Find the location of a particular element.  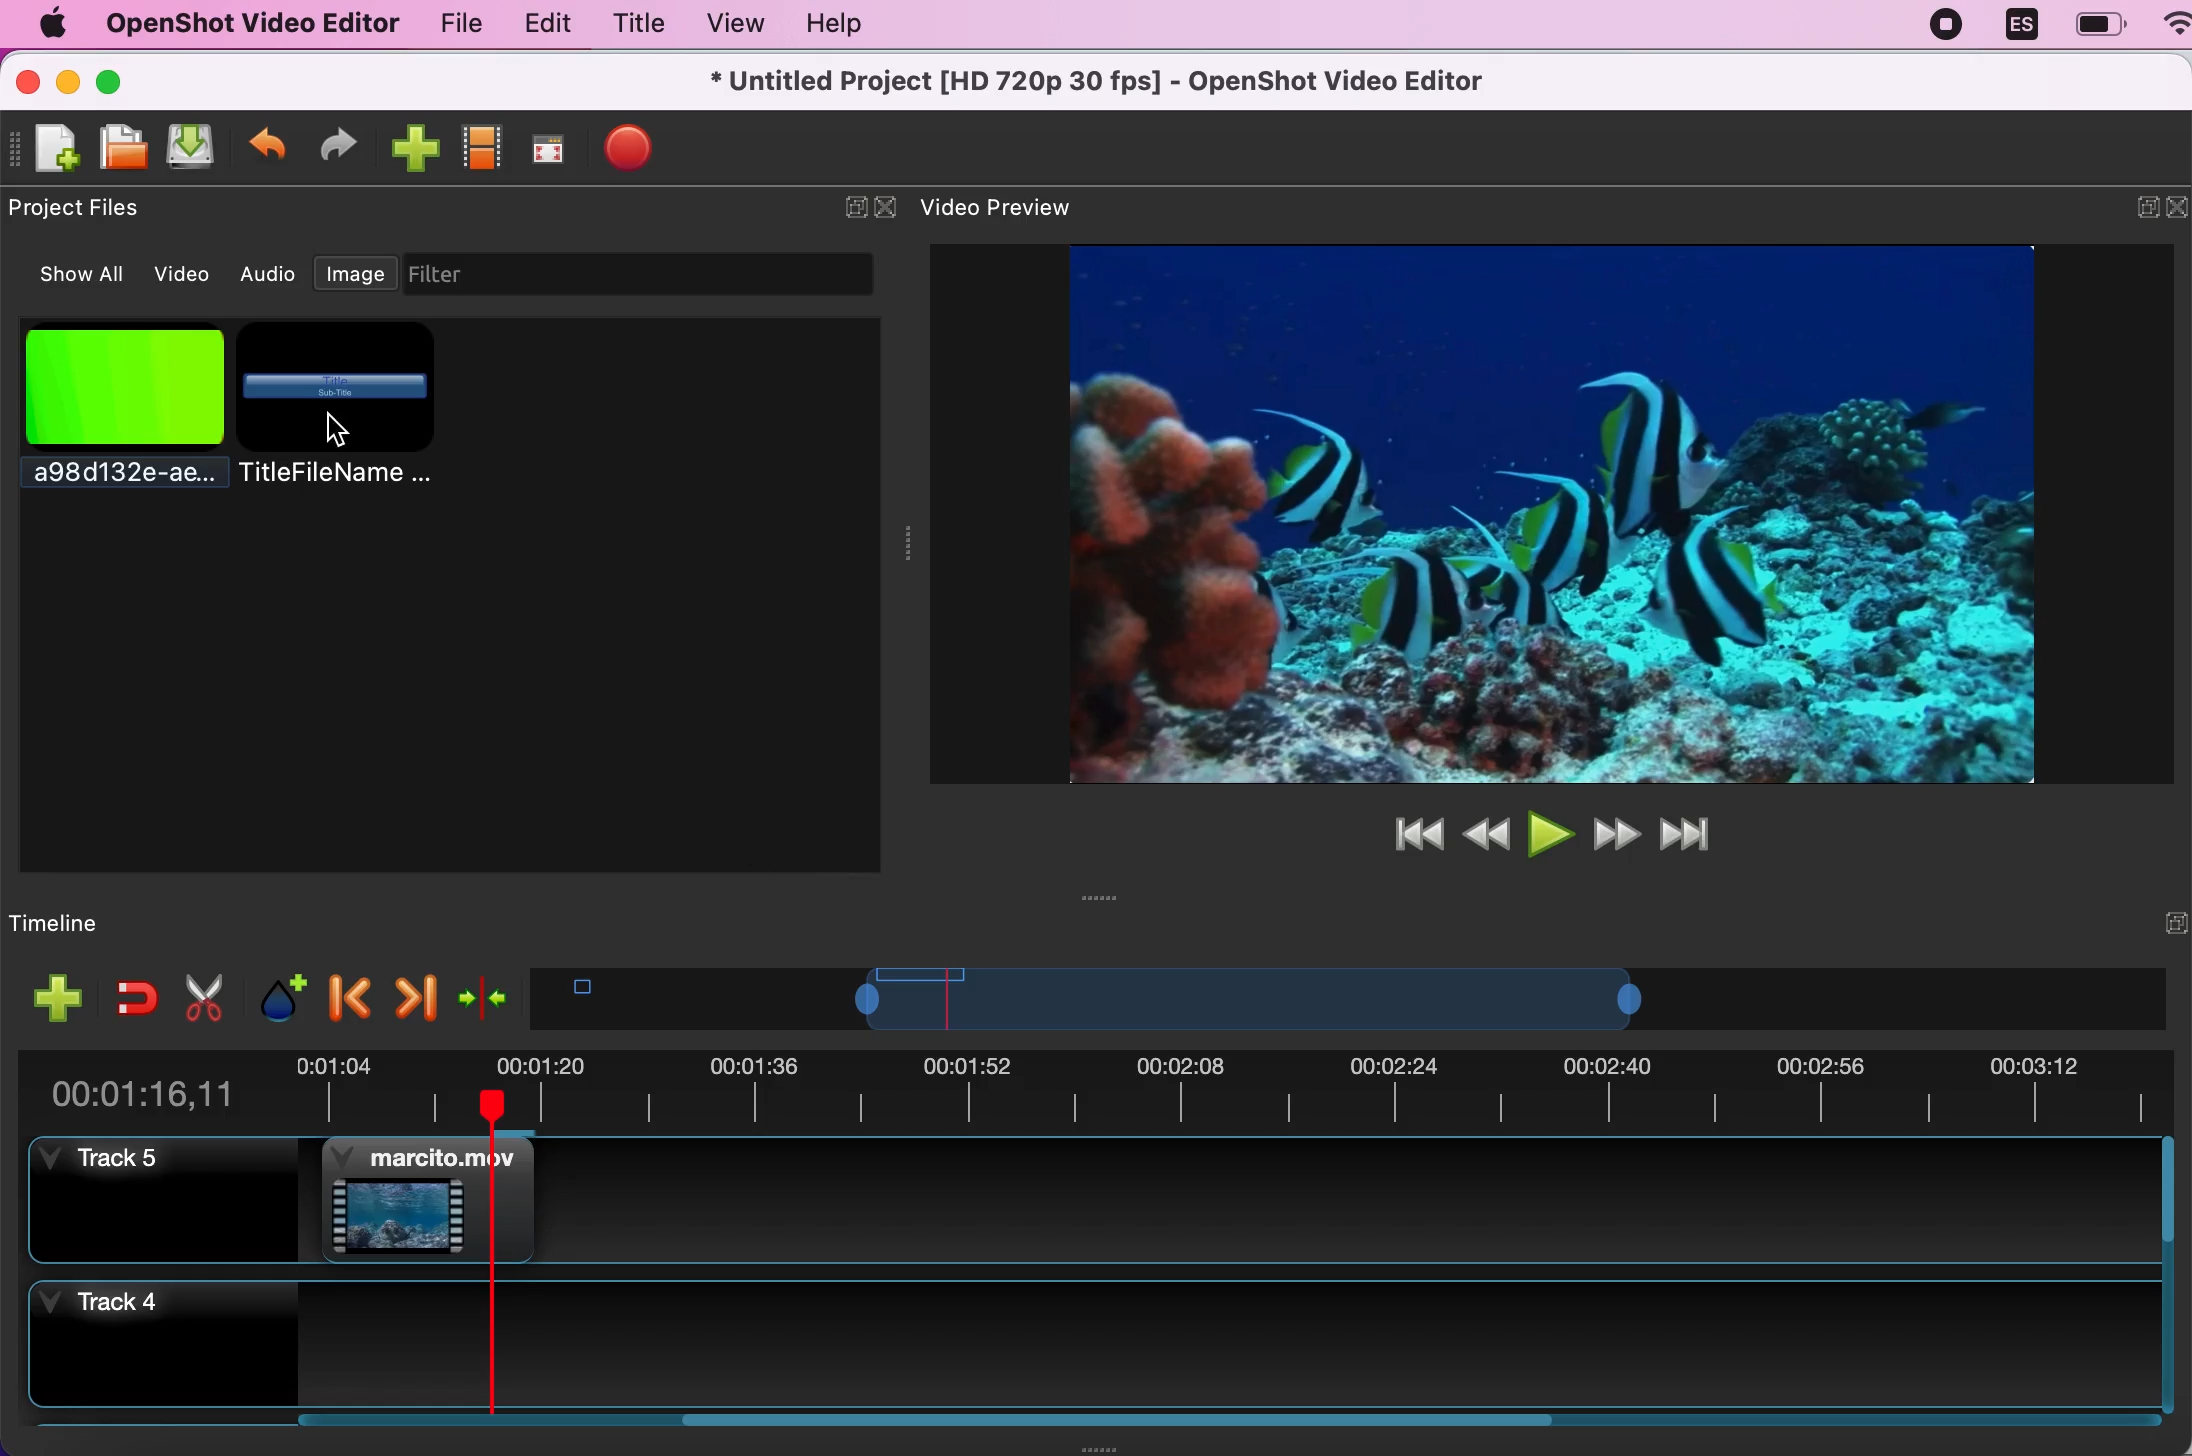

new file is located at coordinates (49, 149).